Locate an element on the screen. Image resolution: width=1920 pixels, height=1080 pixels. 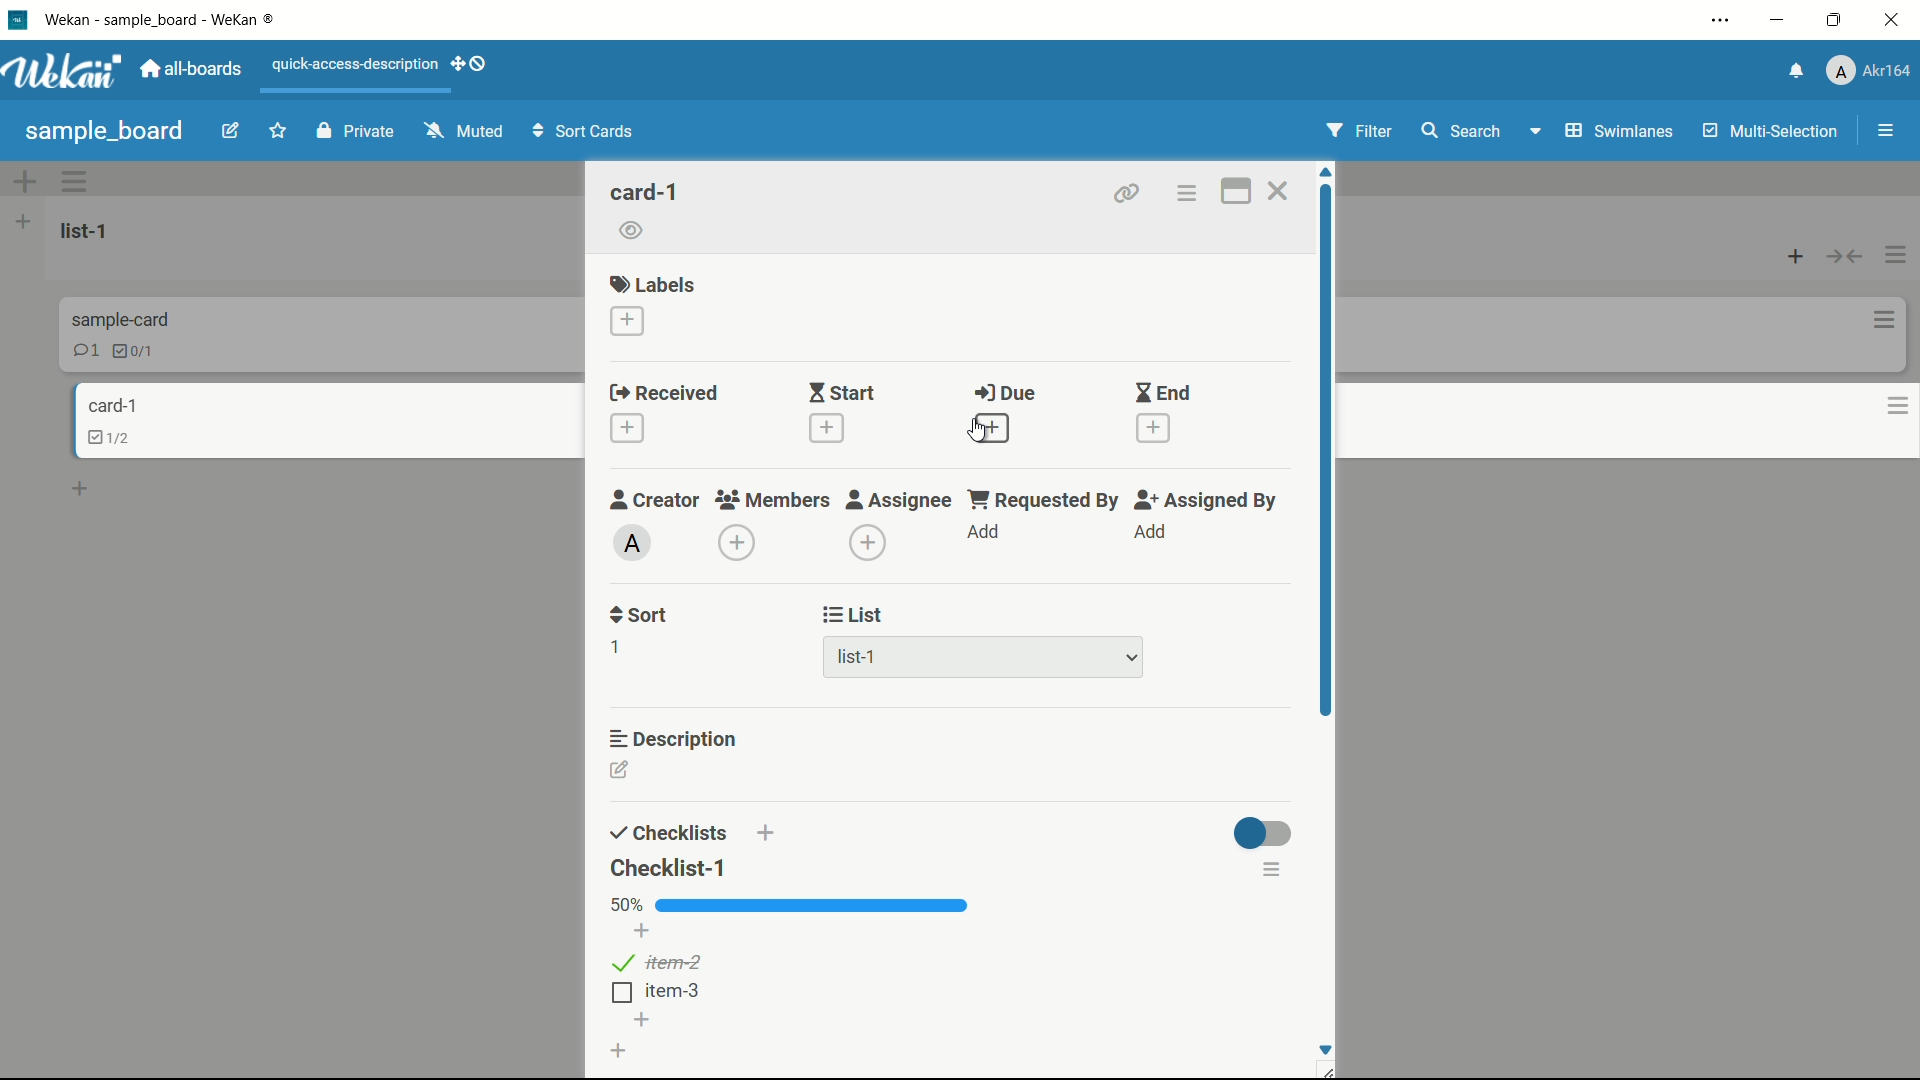
checklists is located at coordinates (670, 832).